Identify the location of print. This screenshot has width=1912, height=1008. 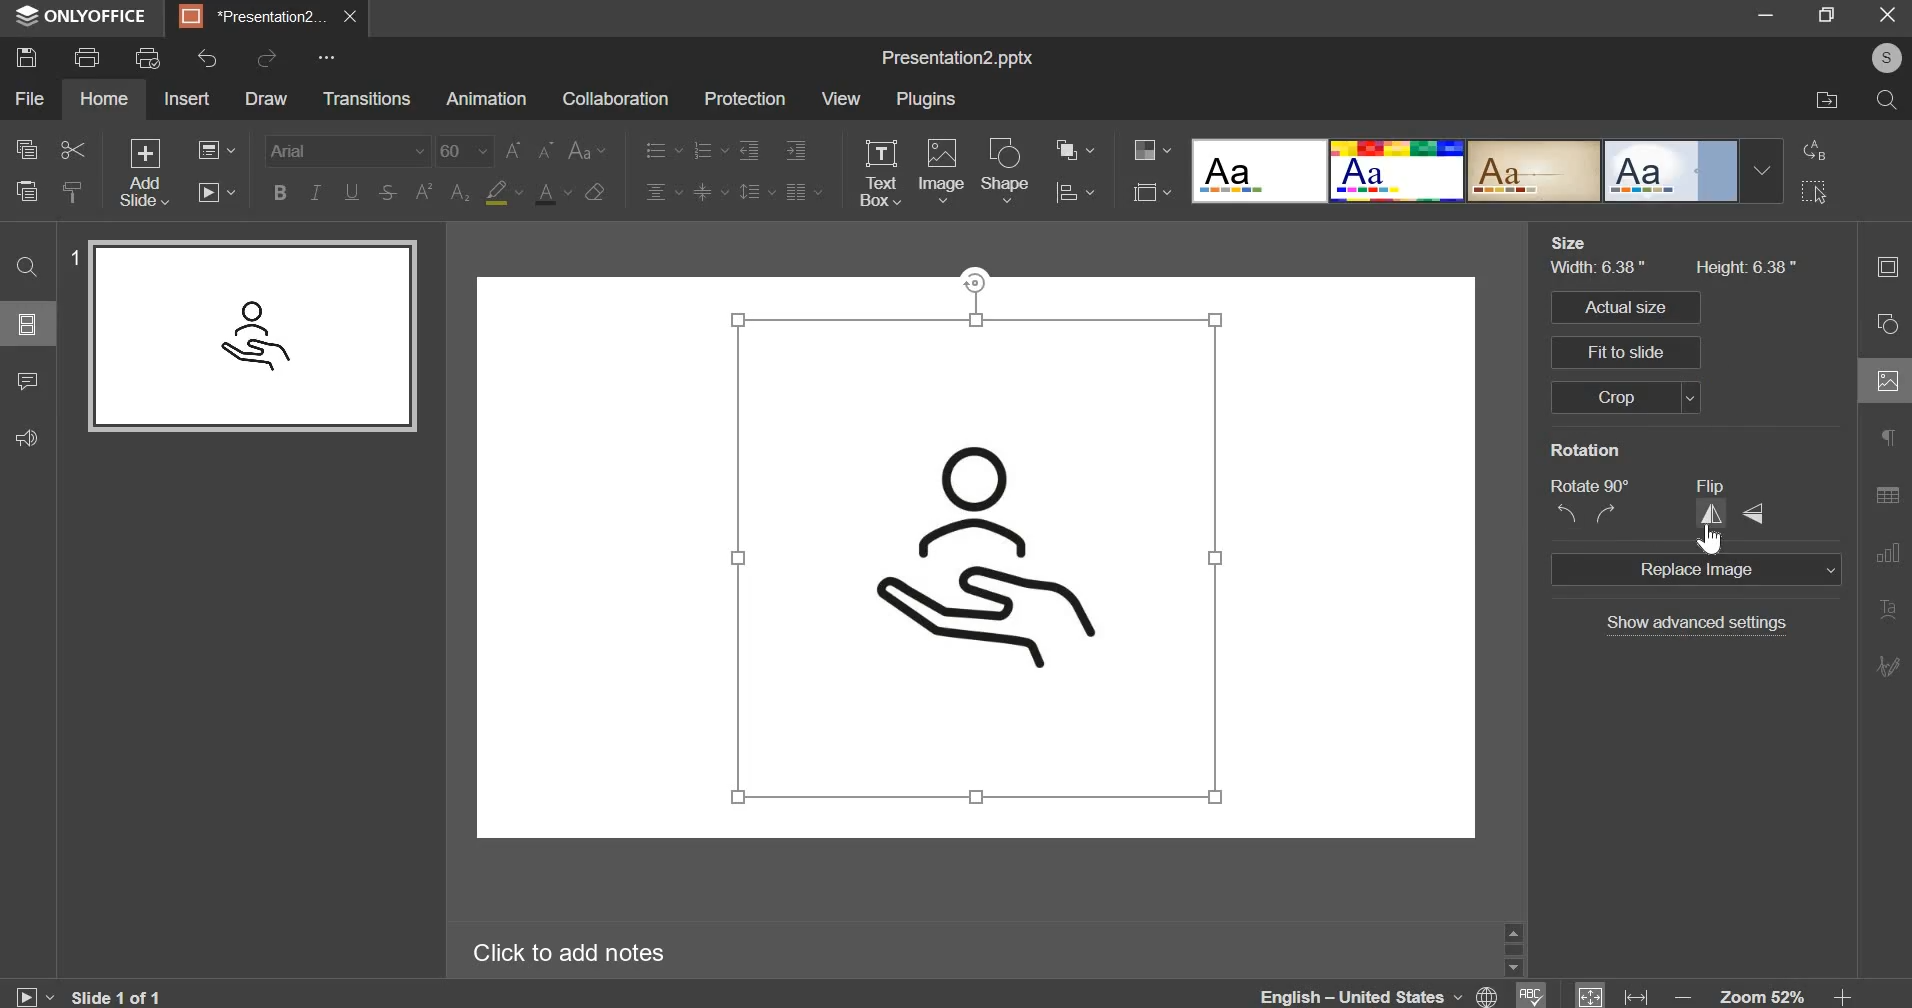
(86, 58).